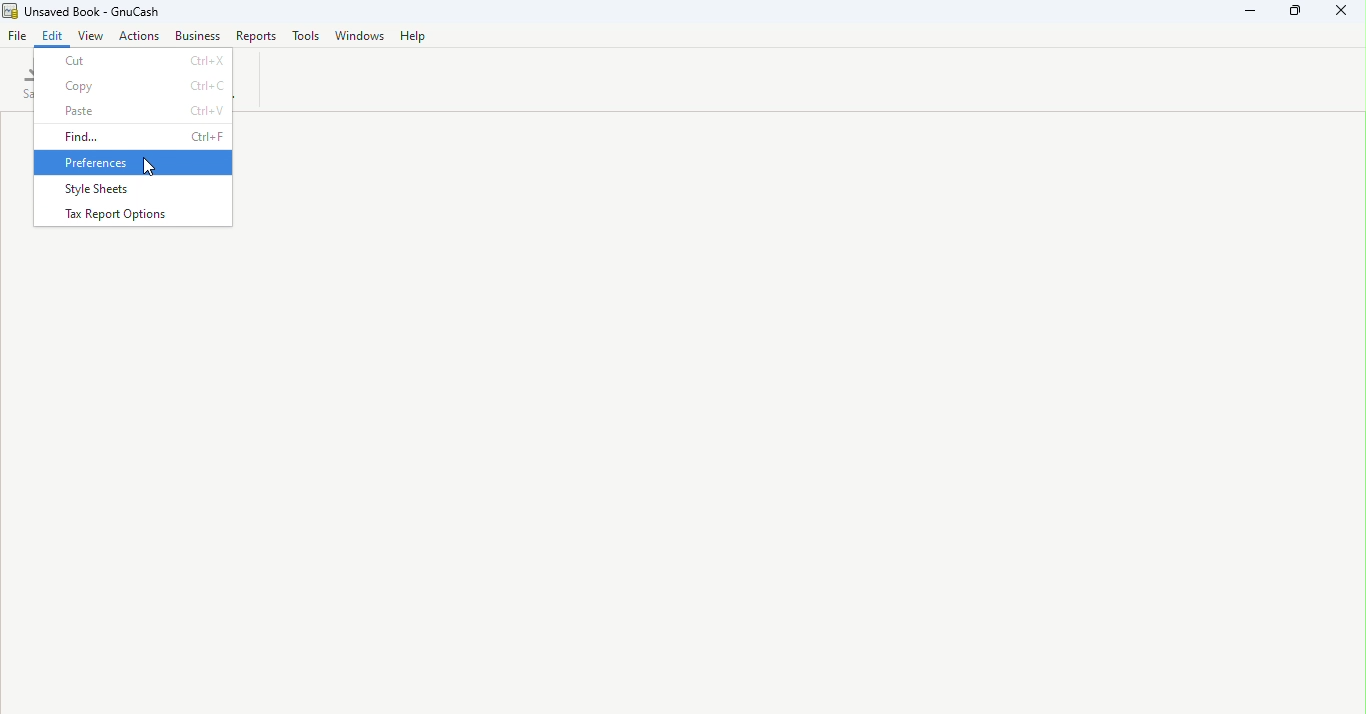 The image size is (1366, 714). Describe the element at coordinates (93, 34) in the screenshot. I see `View` at that location.